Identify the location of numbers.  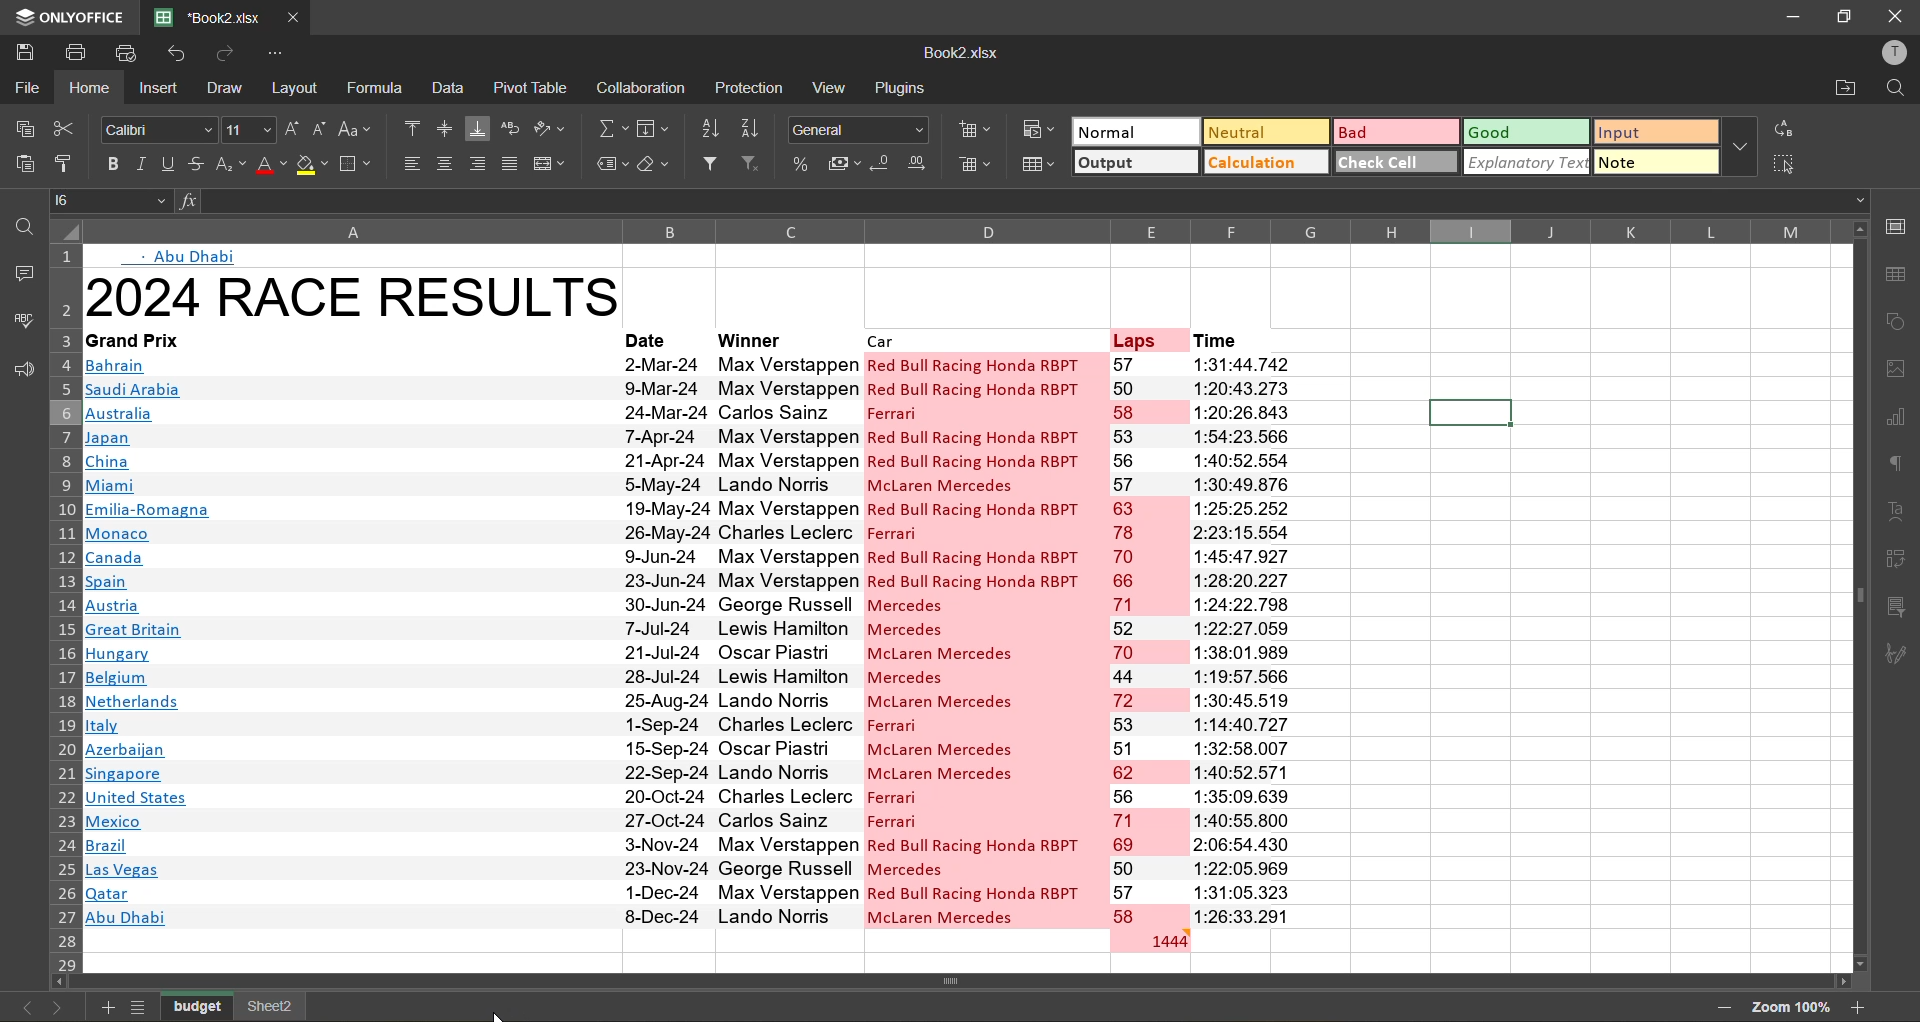
(1147, 639).